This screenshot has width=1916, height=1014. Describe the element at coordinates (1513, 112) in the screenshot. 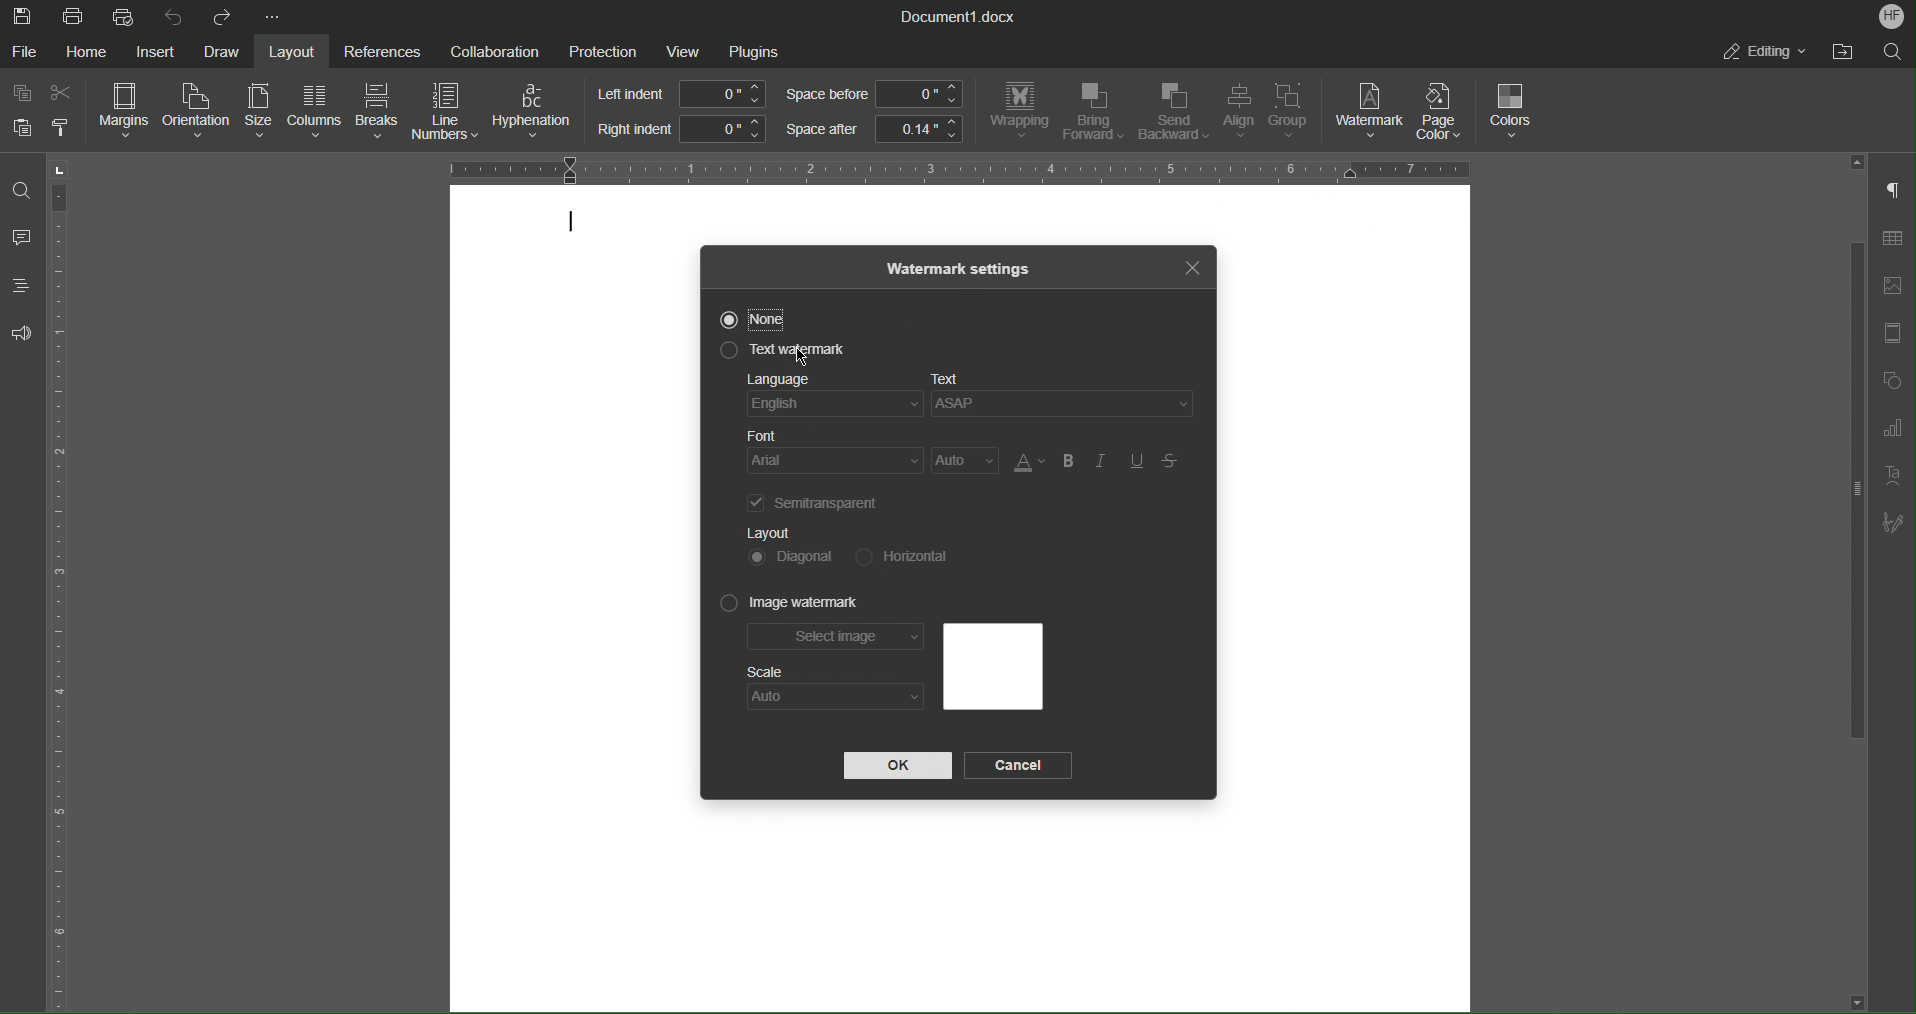

I see `Colors` at that location.